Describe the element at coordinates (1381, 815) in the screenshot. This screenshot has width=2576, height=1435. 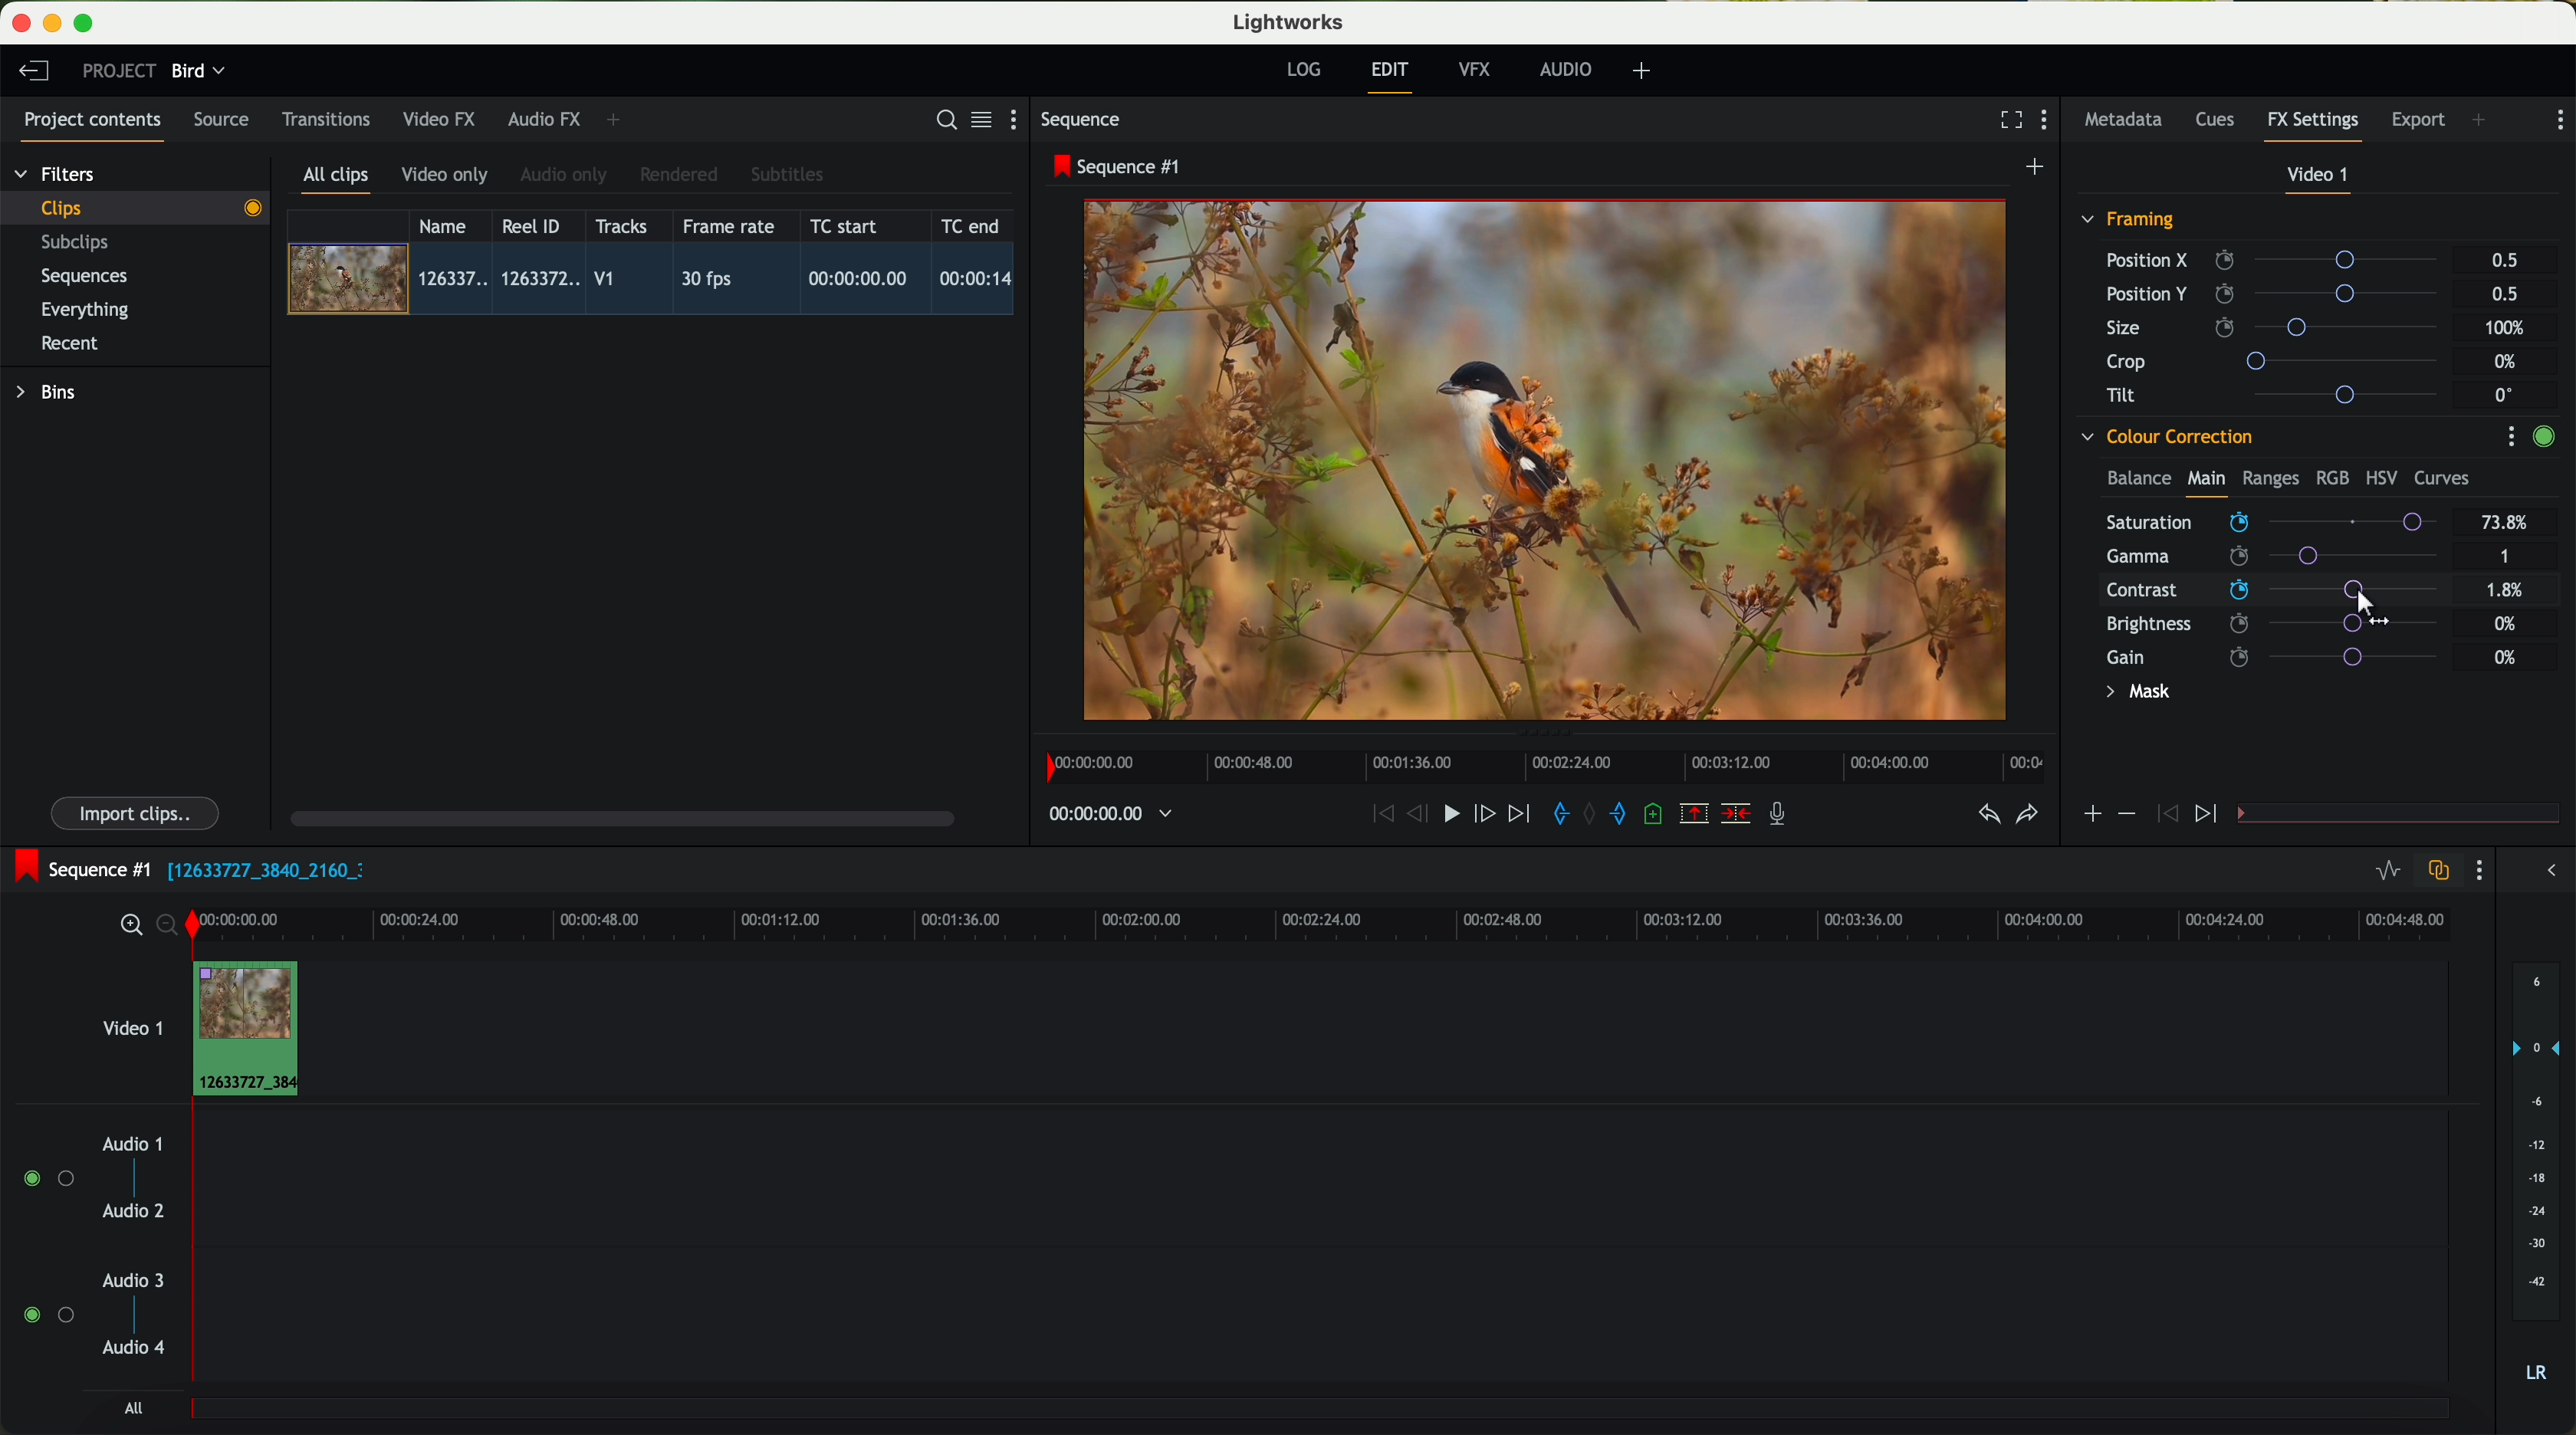
I see `rewind` at that location.